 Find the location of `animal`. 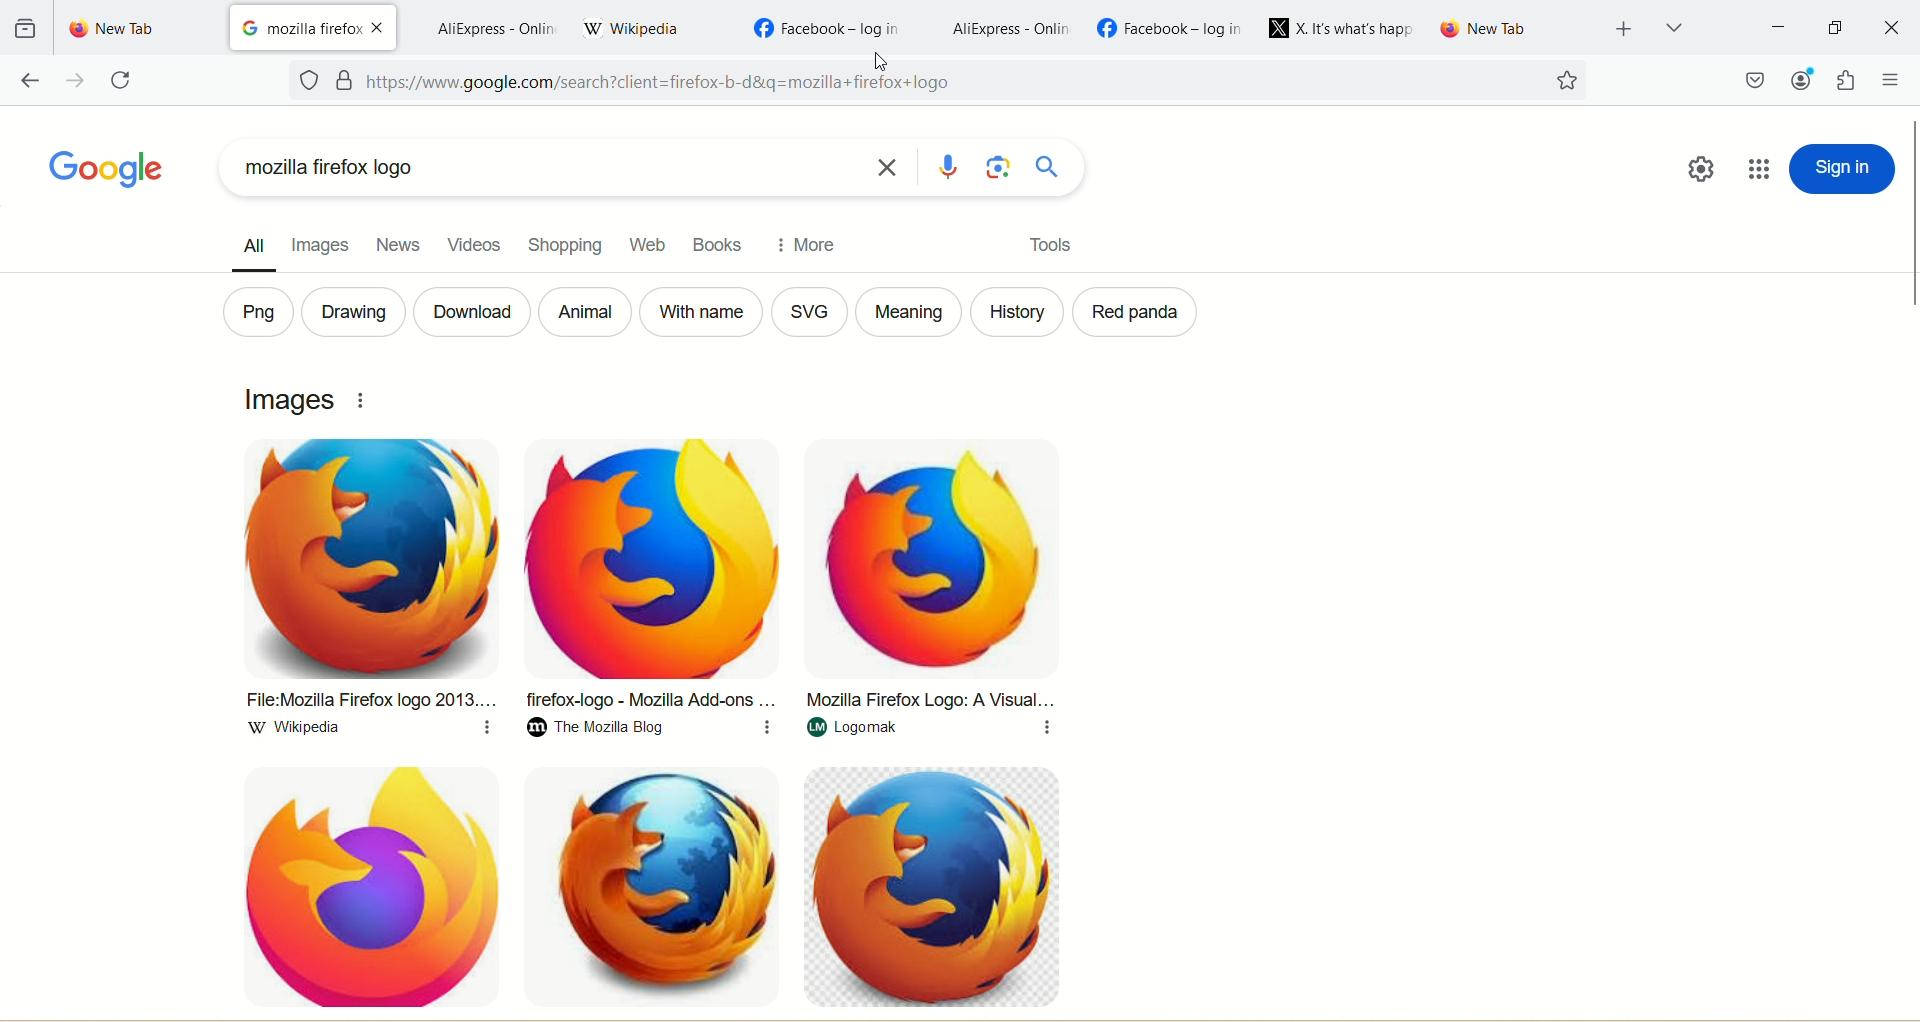

animal is located at coordinates (586, 312).